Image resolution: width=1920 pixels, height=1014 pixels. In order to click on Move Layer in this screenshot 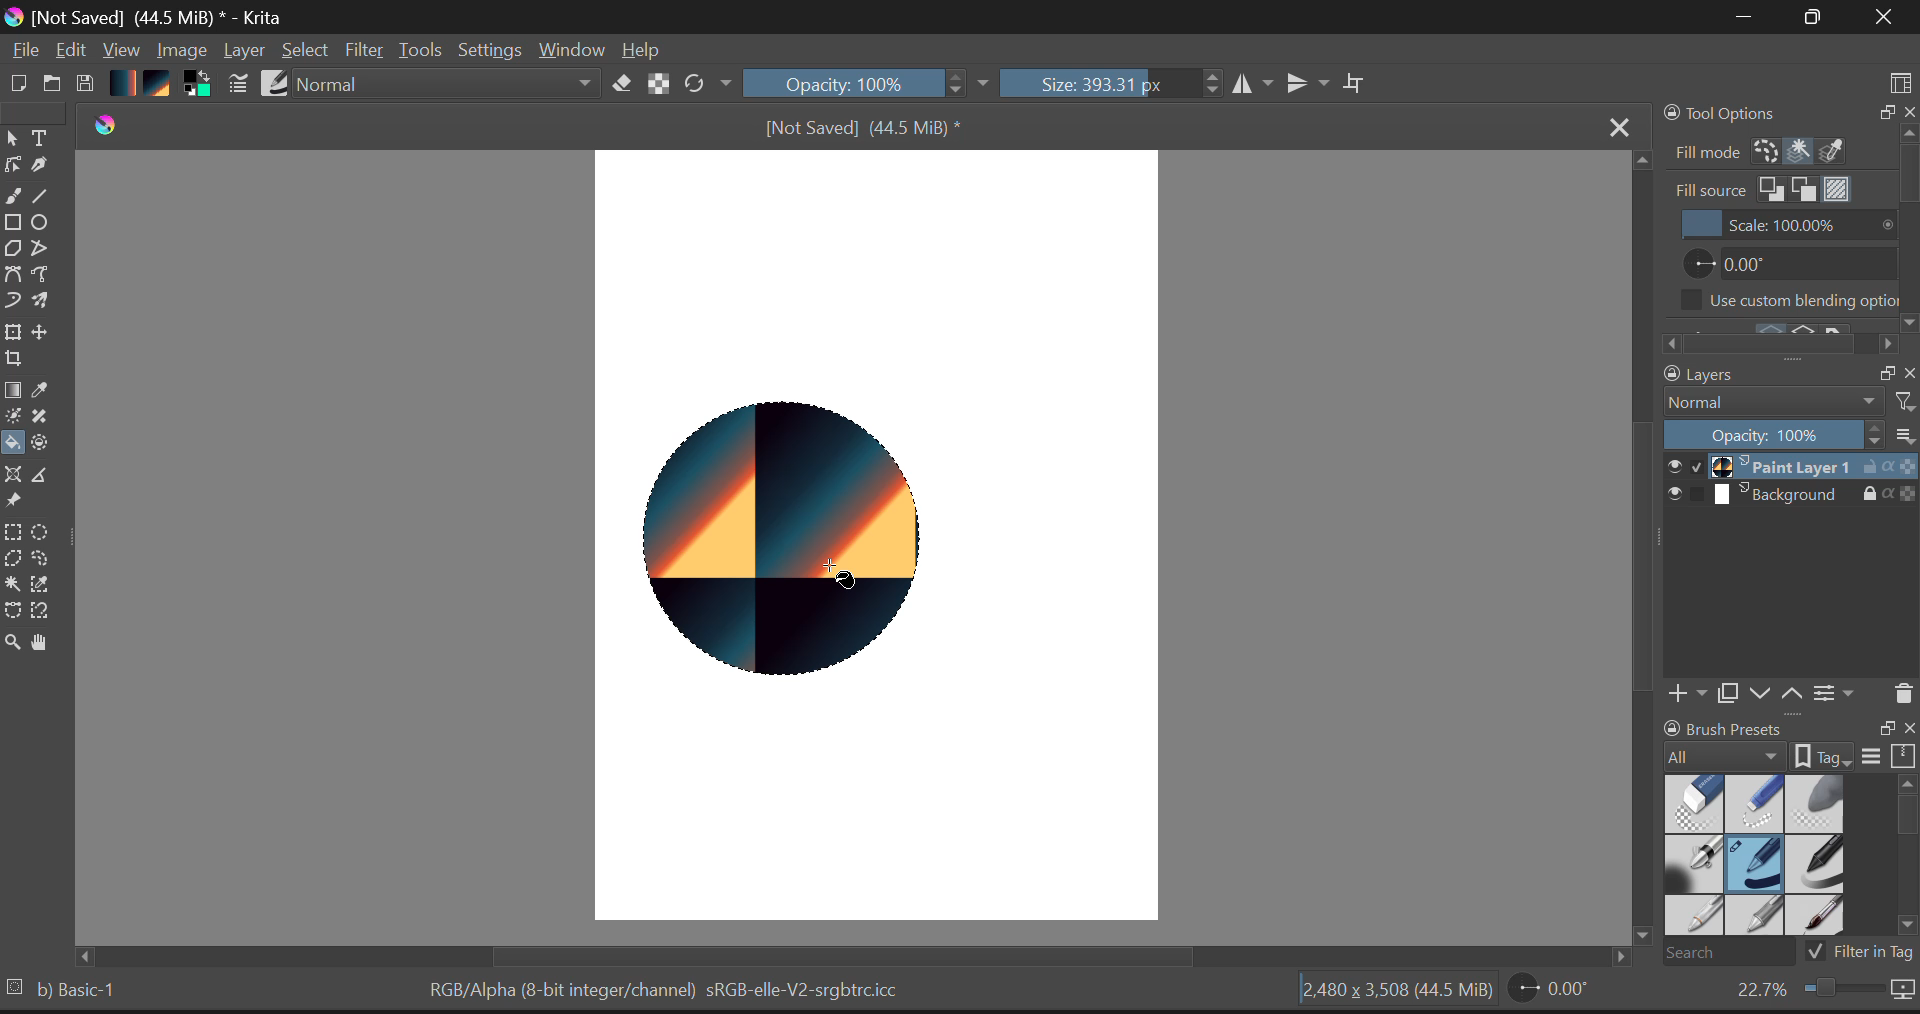, I will do `click(48, 337)`.